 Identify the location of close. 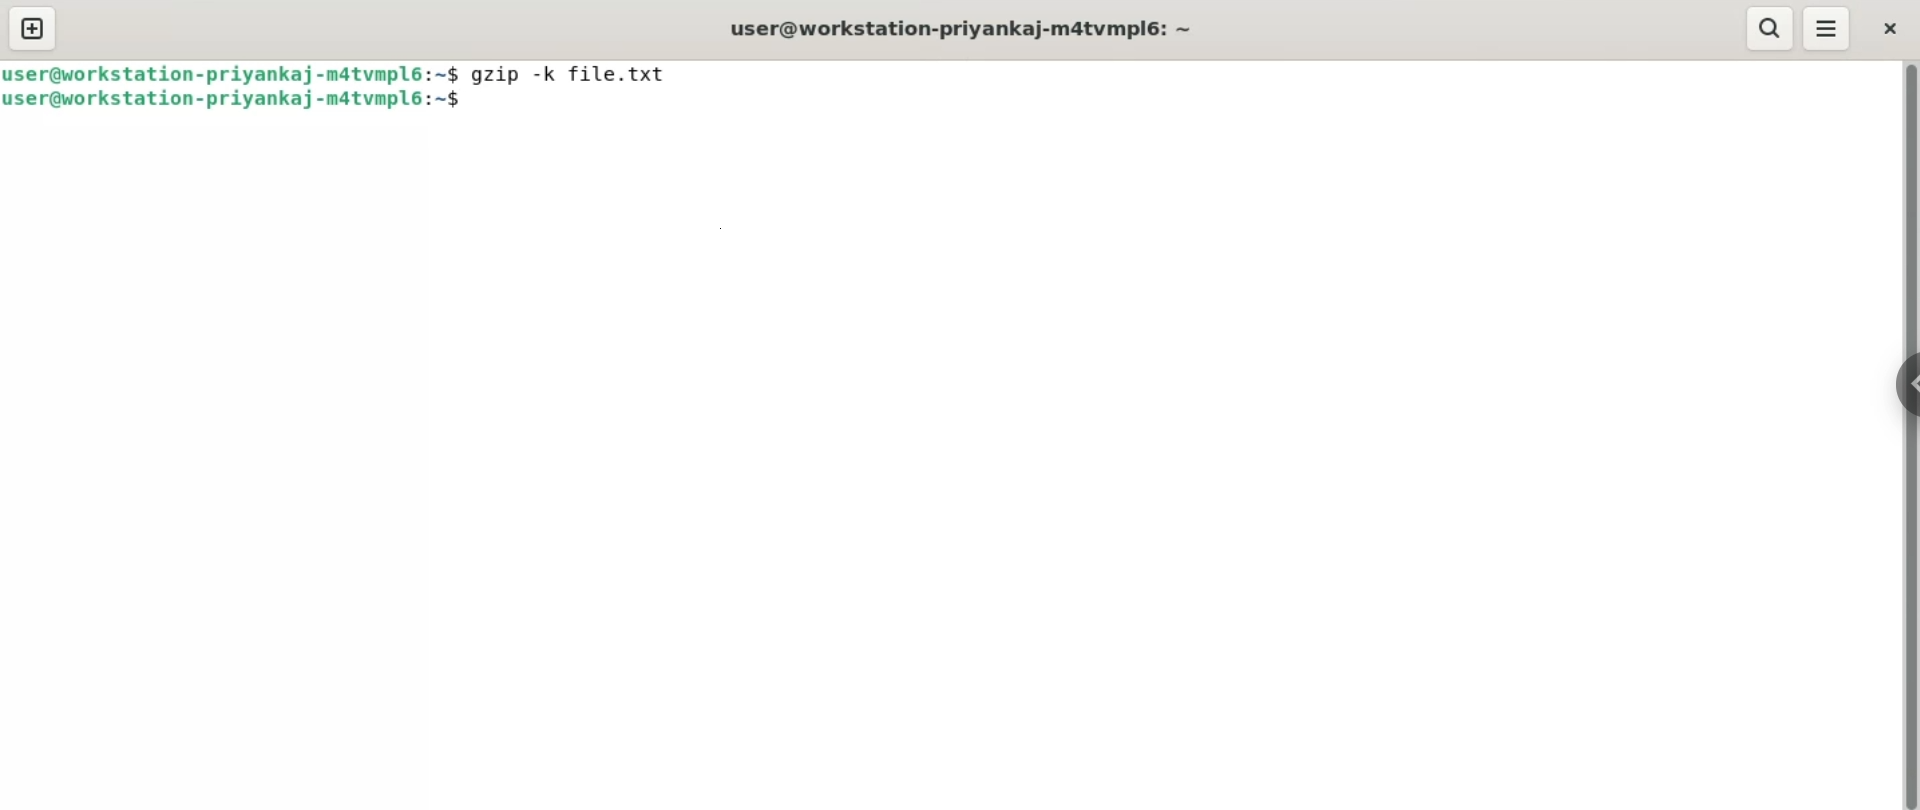
(1890, 29).